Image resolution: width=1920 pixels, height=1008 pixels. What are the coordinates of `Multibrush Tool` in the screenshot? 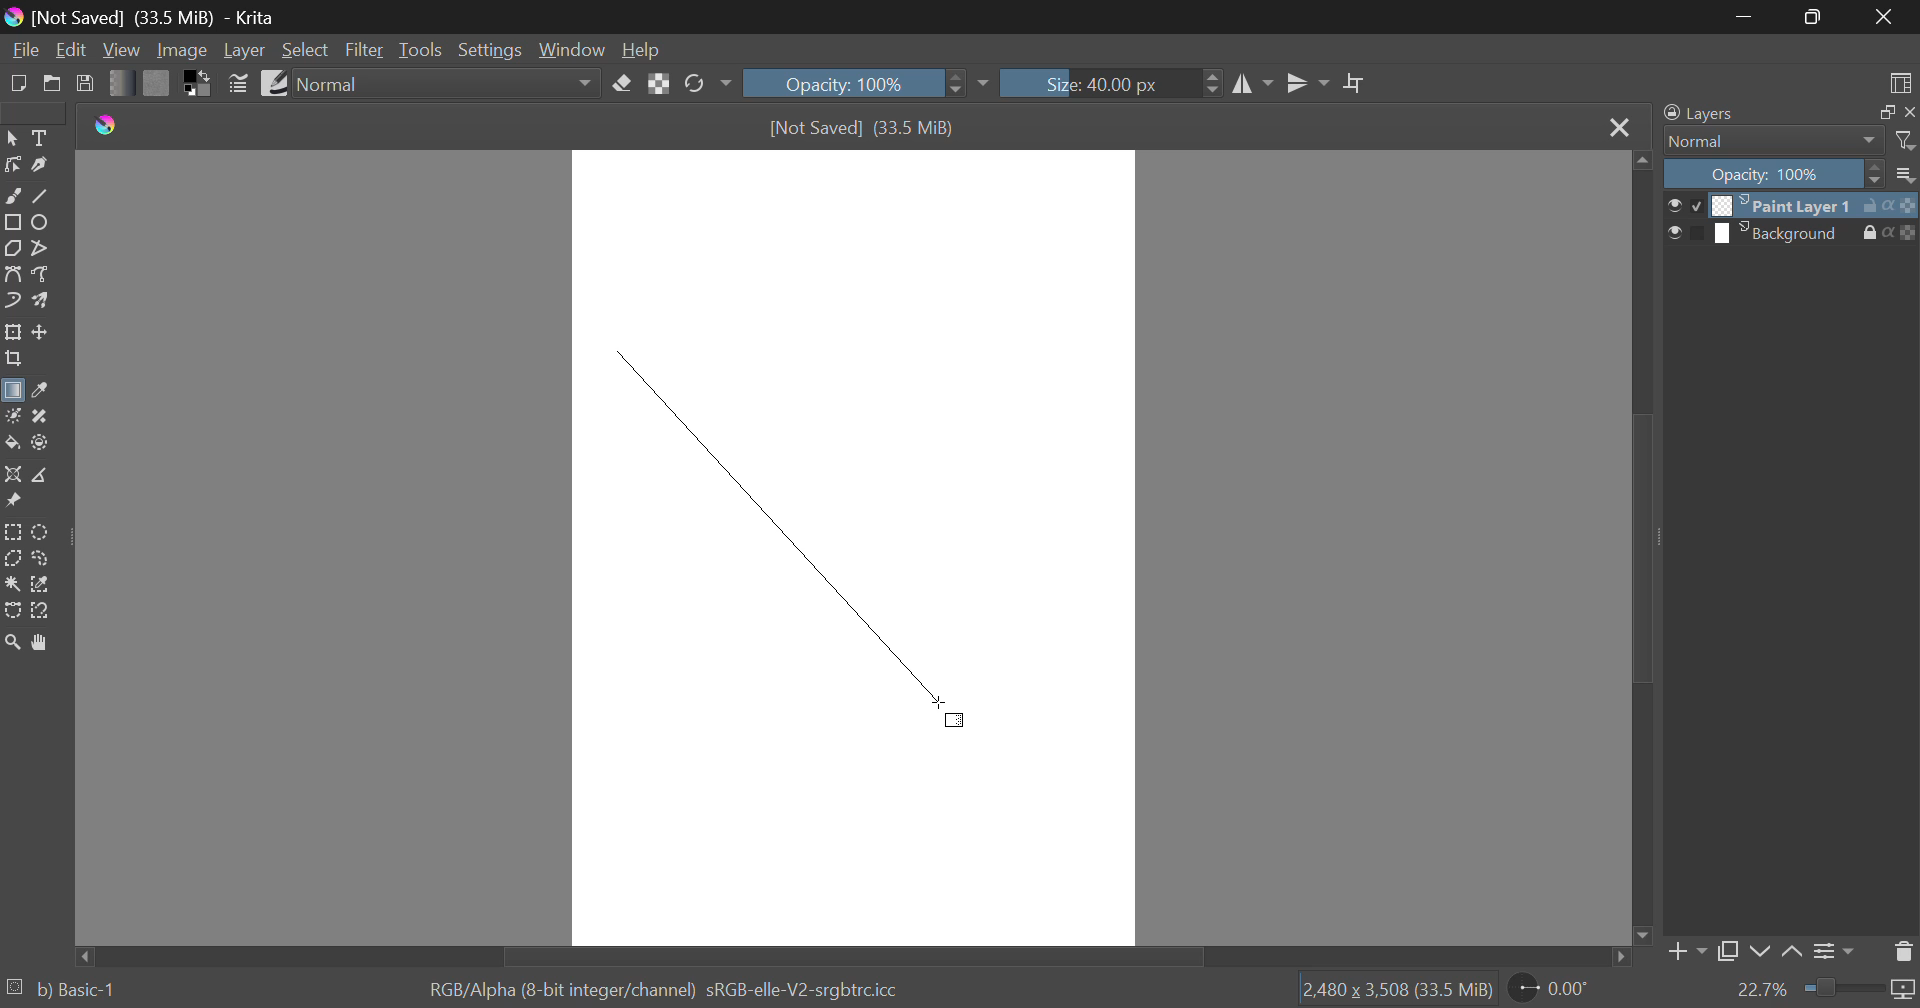 It's located at (40, 302).